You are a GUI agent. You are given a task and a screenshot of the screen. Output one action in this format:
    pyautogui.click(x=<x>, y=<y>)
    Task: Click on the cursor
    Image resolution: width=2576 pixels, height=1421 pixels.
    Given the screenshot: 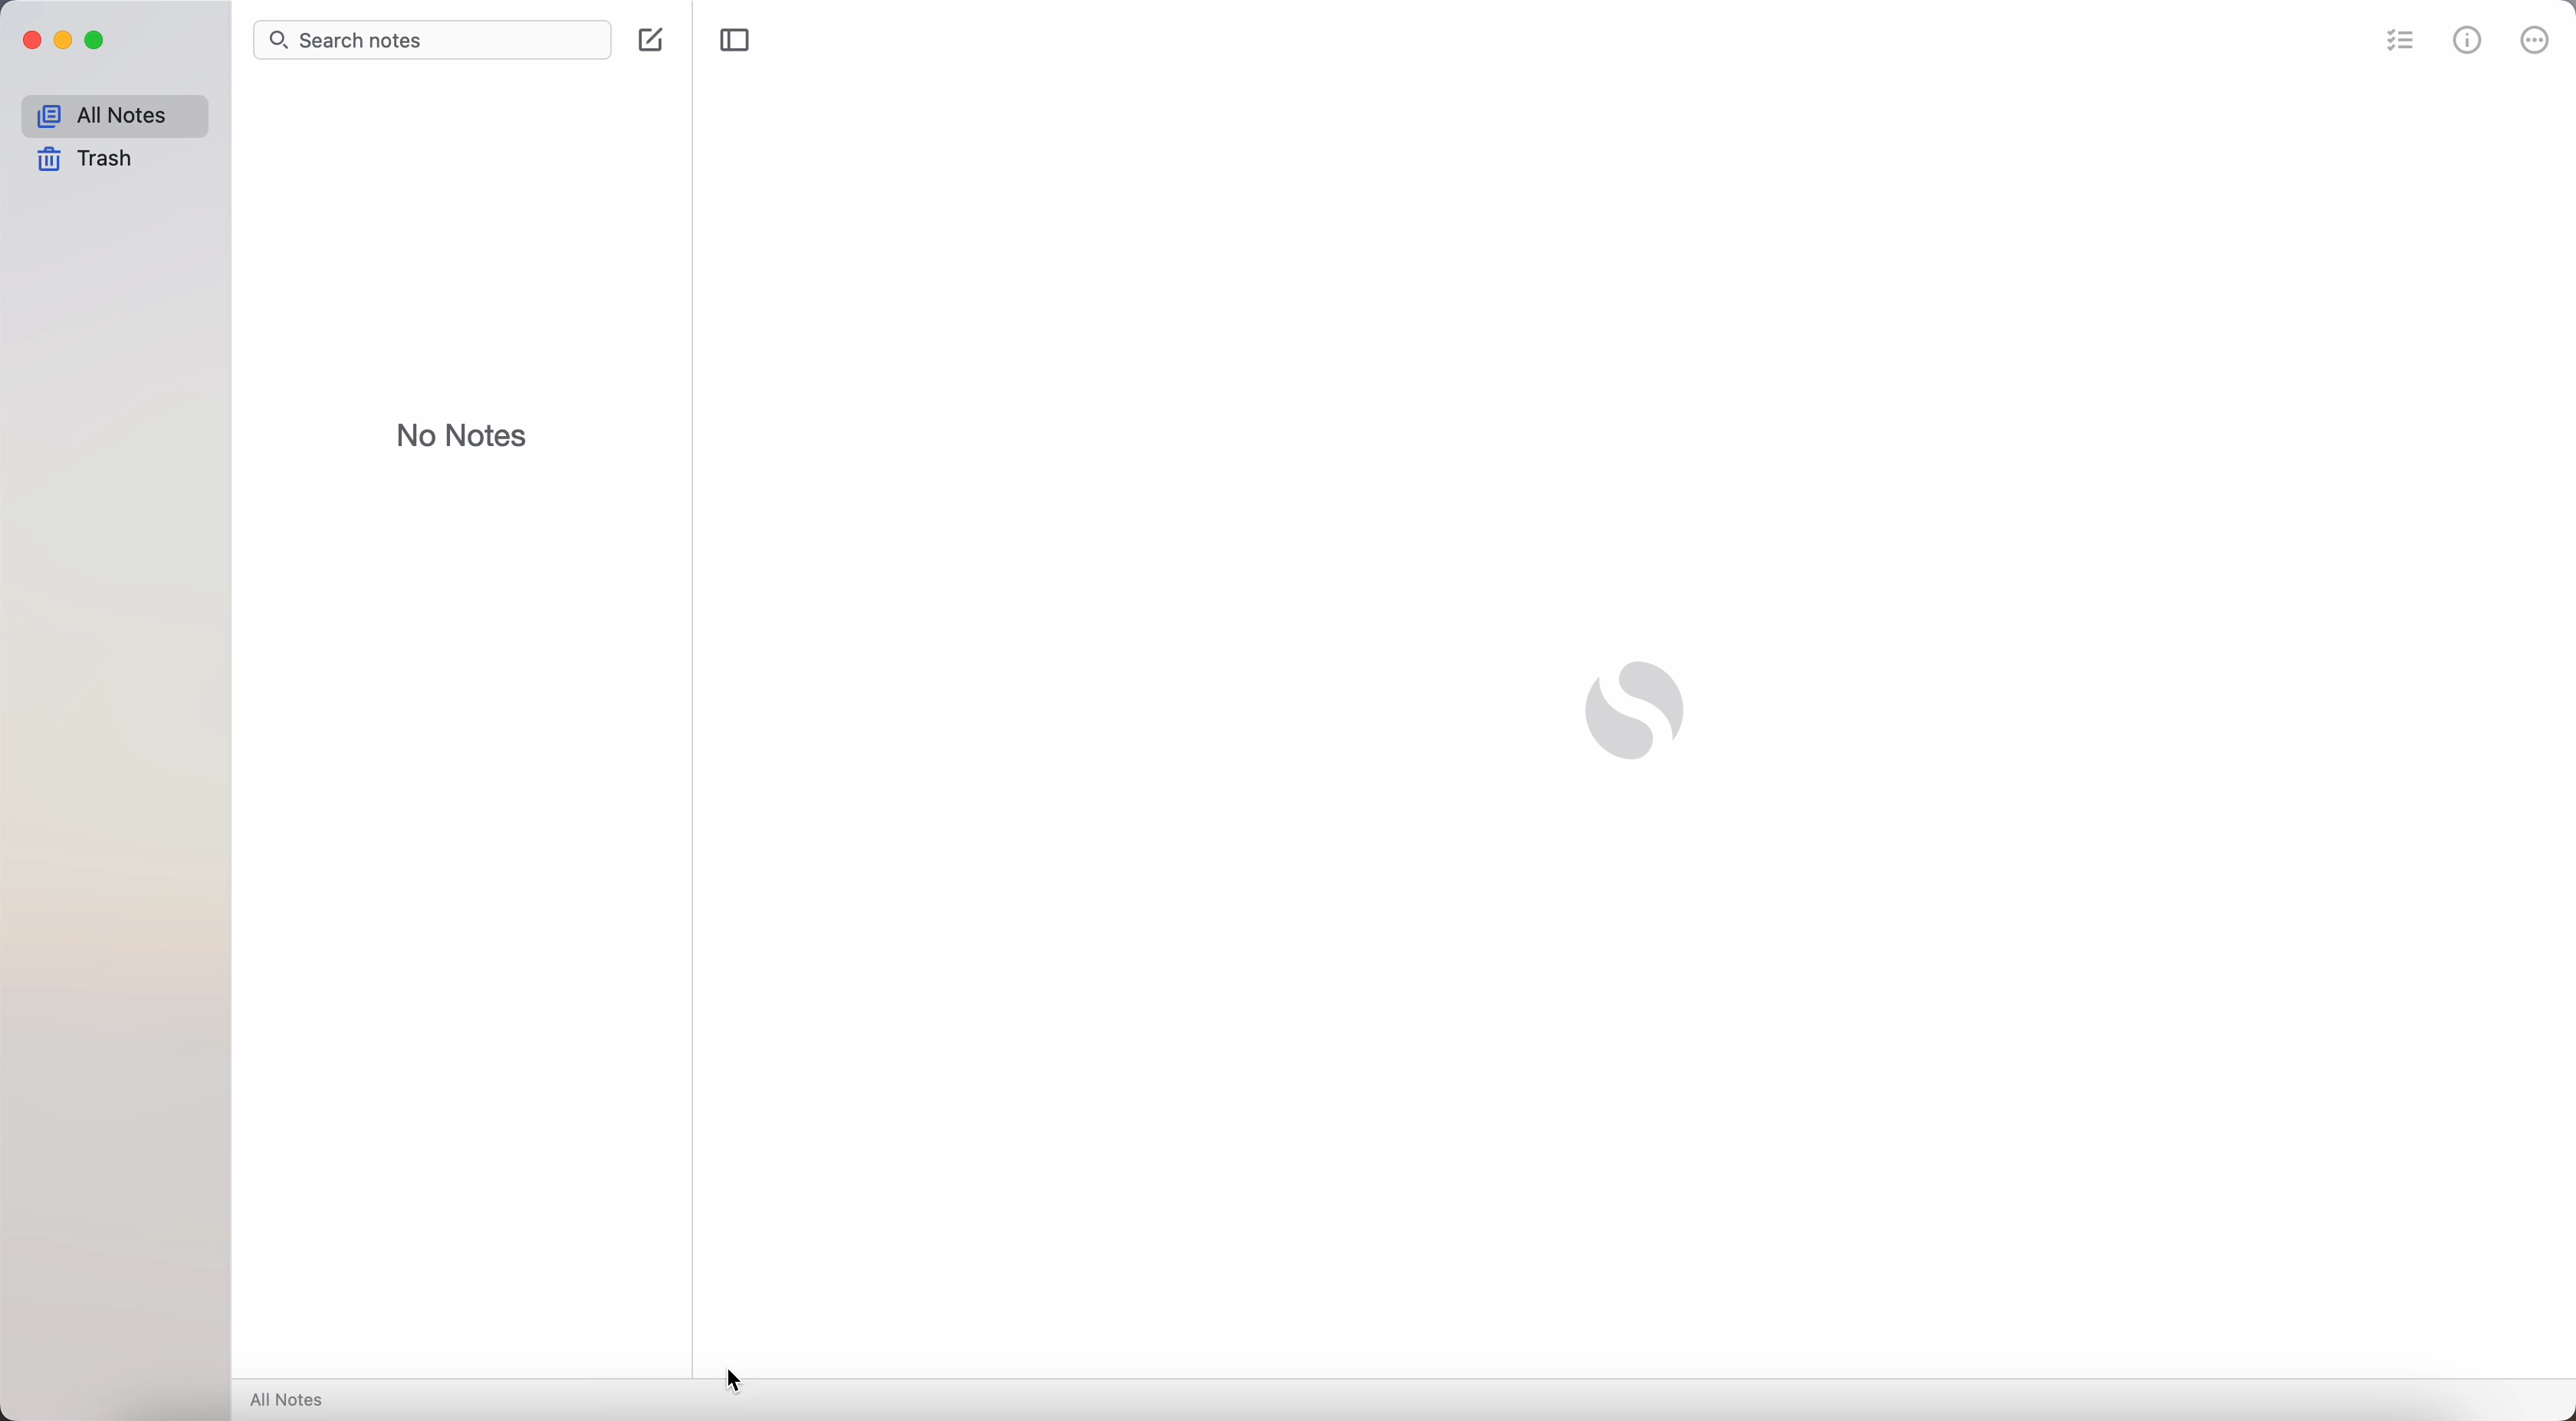 What is the action you would take?
    pyautogui.click(x=736, y=1381)
    